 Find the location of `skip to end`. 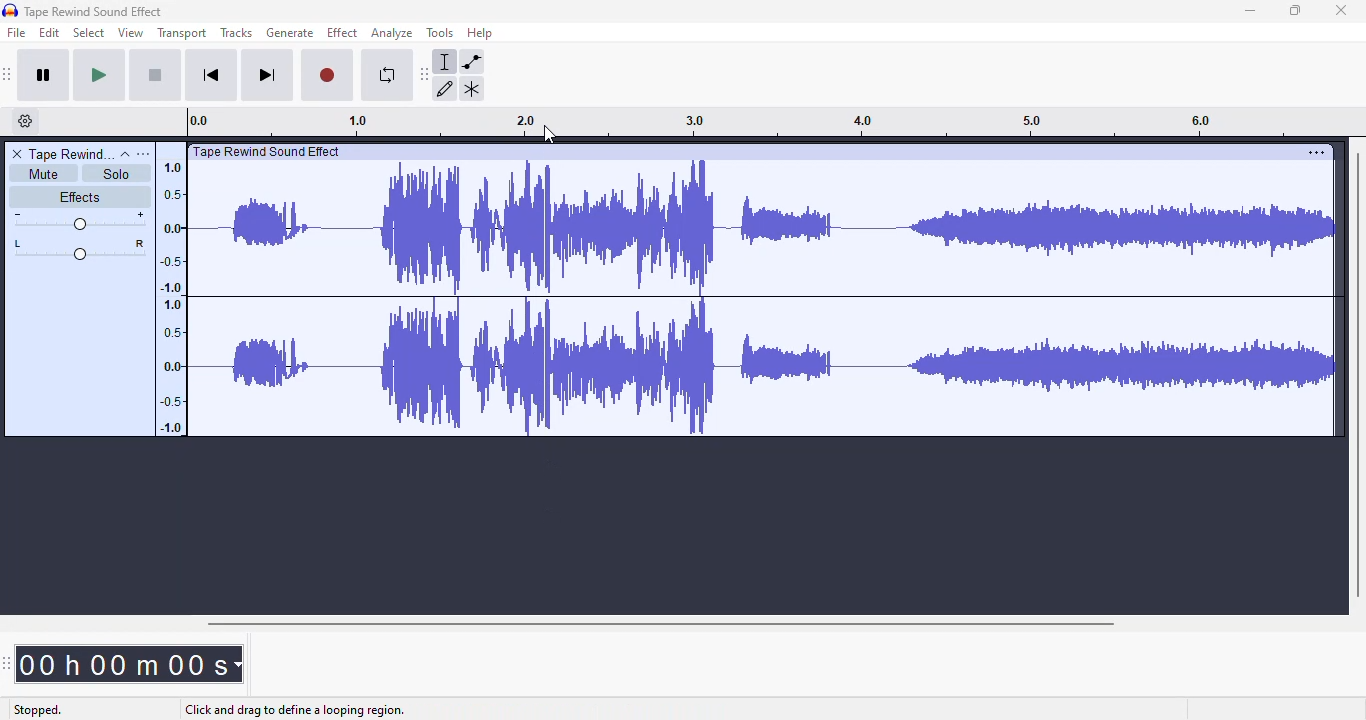

skip to end is located at coordinates (268, 75).